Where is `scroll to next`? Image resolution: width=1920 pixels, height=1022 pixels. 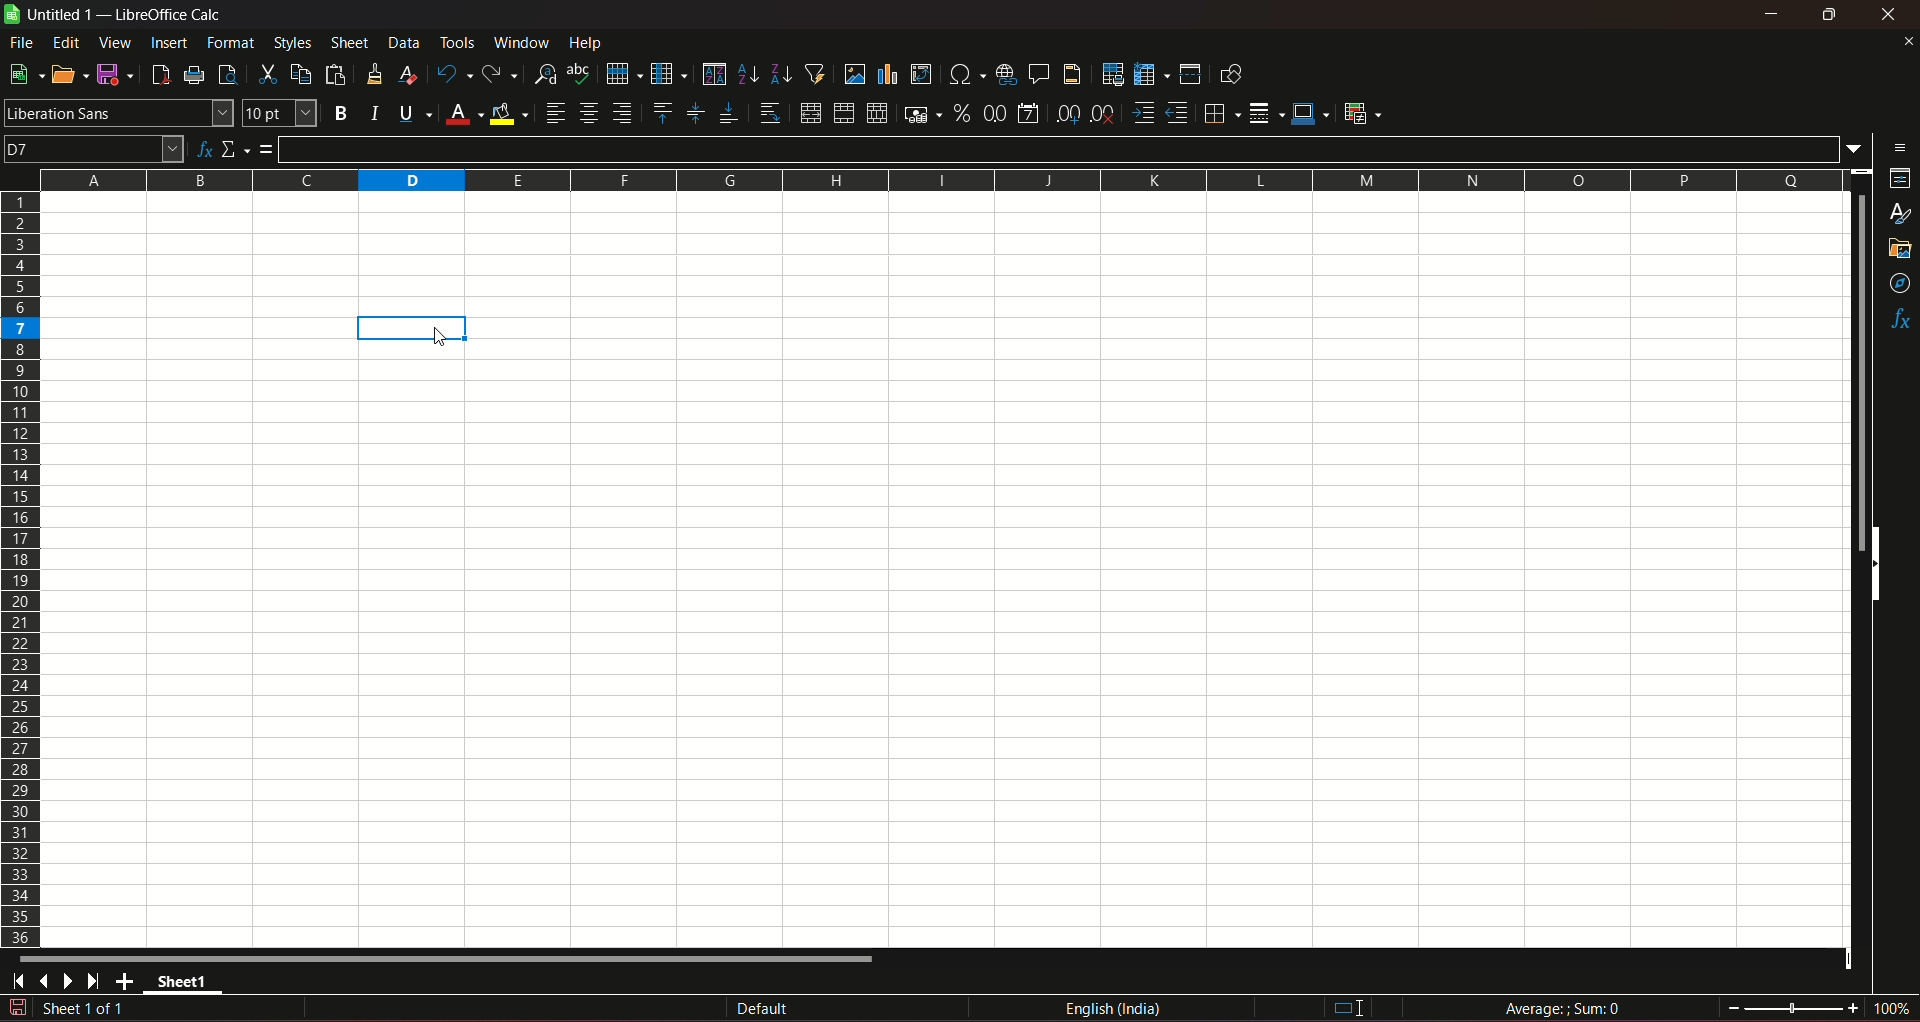
scroll to next is located at coordinates (72, 982).